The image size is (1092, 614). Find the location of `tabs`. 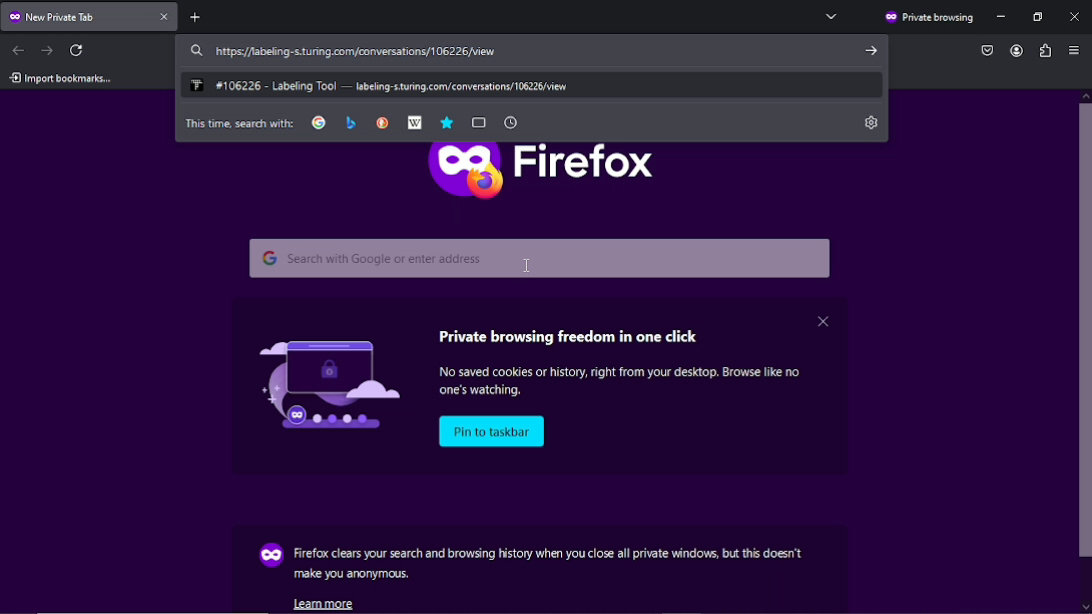

tabs is located at coordinates (479, 123).